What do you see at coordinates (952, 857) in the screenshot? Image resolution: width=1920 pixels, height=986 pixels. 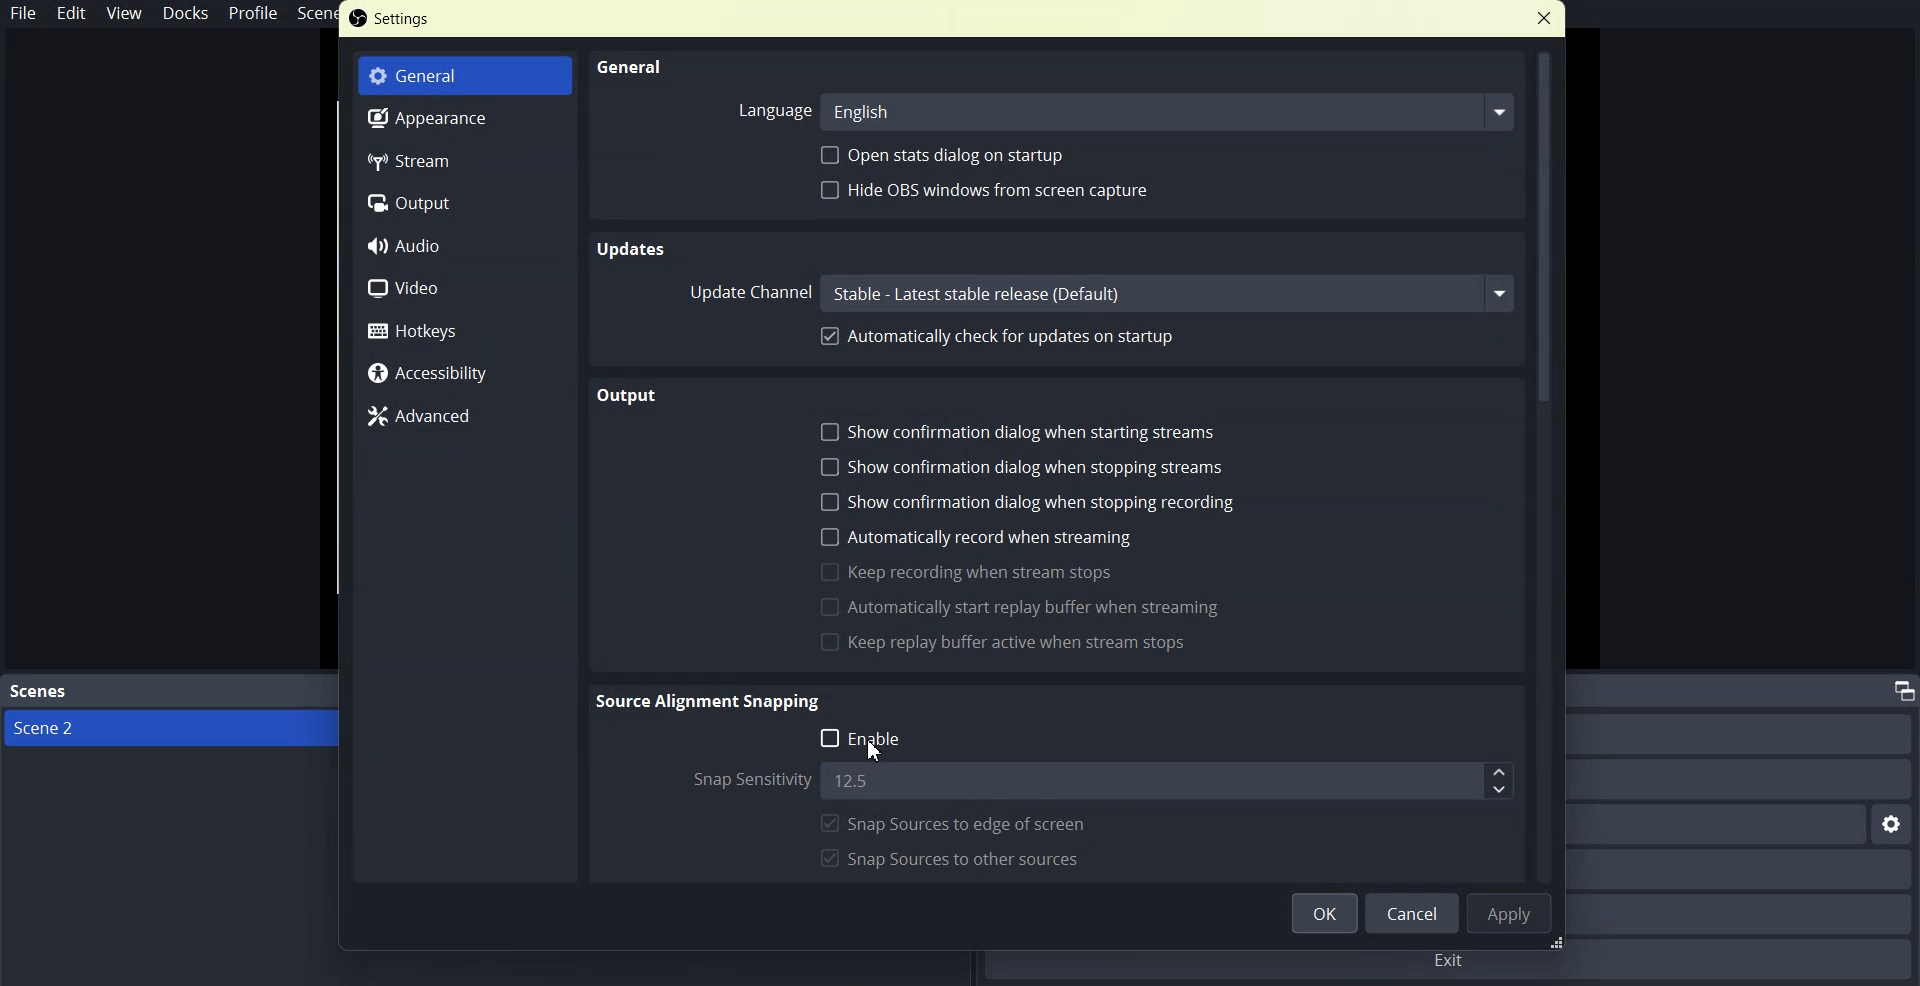 I see `Snapshots to order sources` at bounding box center [952, 857].